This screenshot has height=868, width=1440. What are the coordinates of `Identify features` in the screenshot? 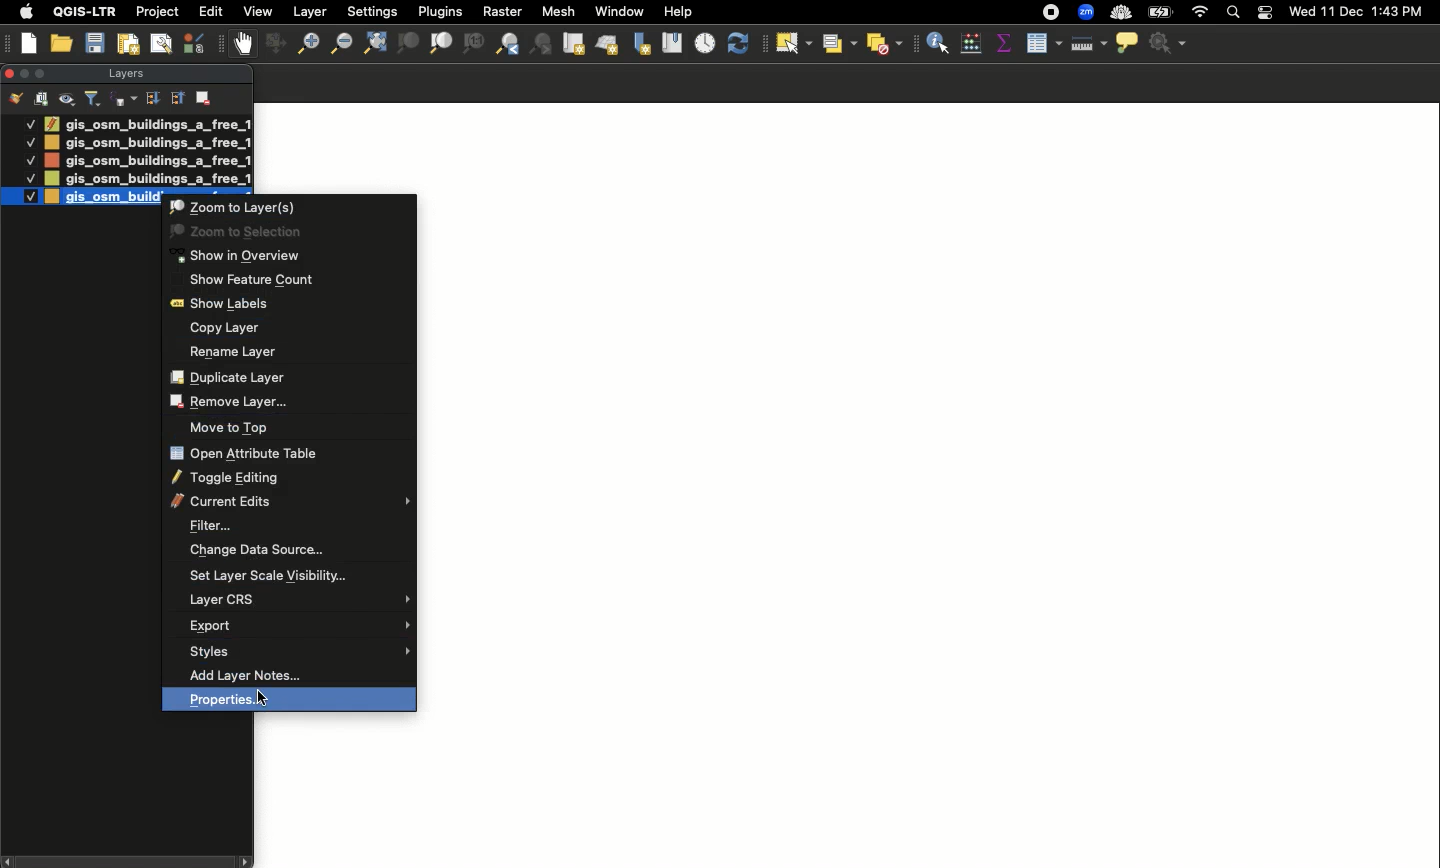 It's located at (938, 41).